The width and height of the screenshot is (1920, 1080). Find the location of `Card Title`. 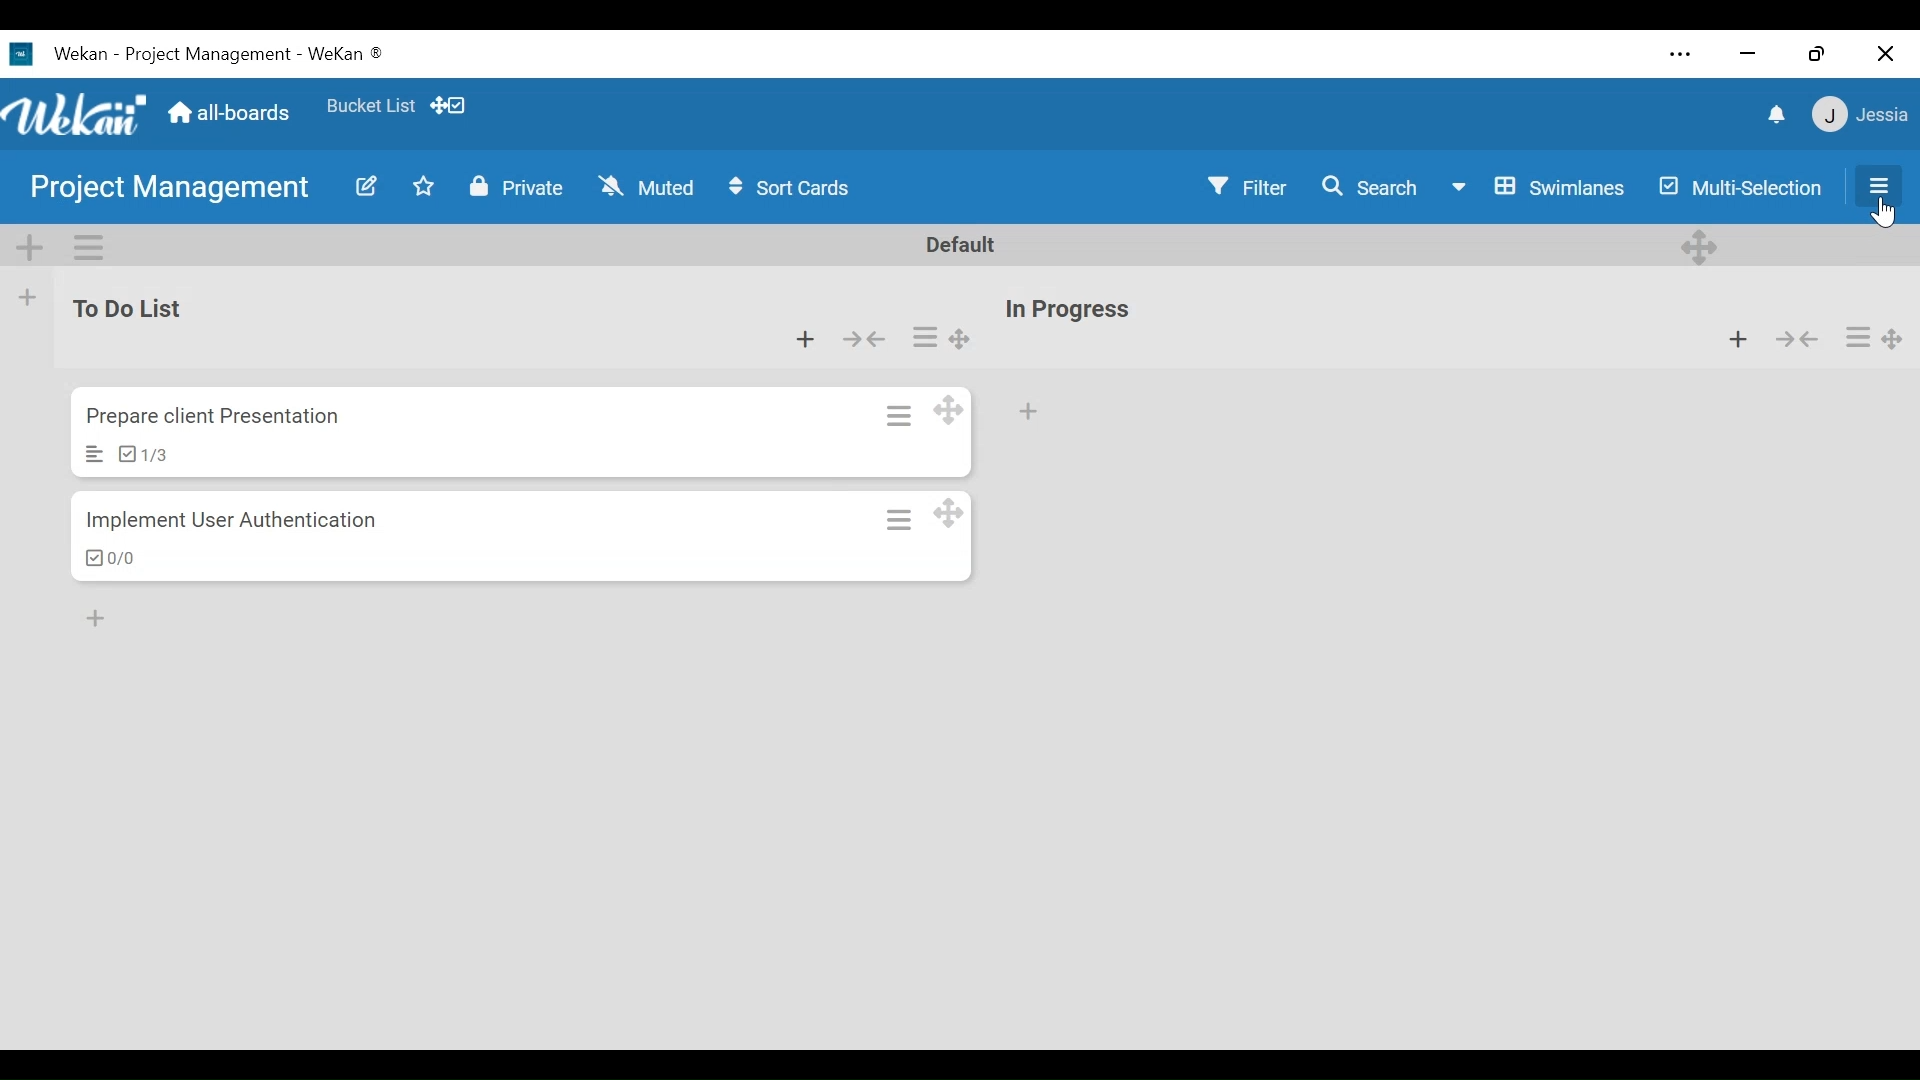

Card Title is located at coordinates (212, 417).